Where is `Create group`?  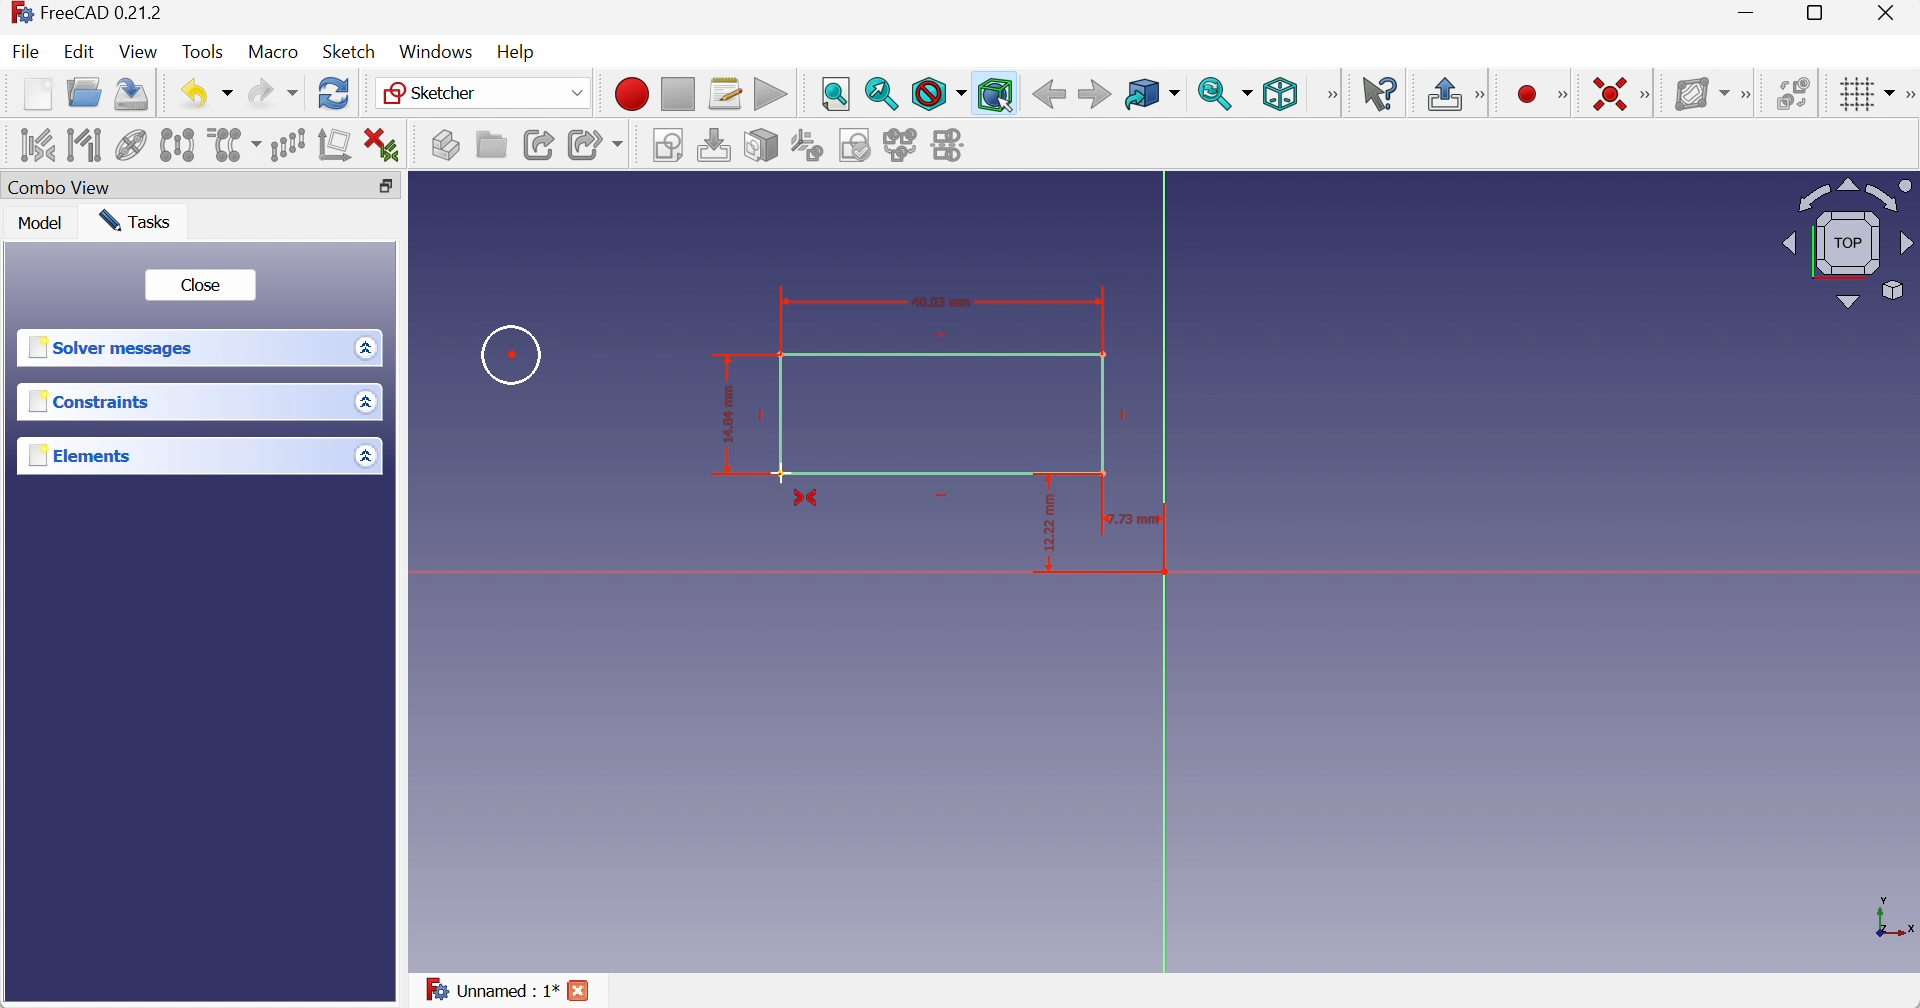
Create group is located at coordinates (490, 144).